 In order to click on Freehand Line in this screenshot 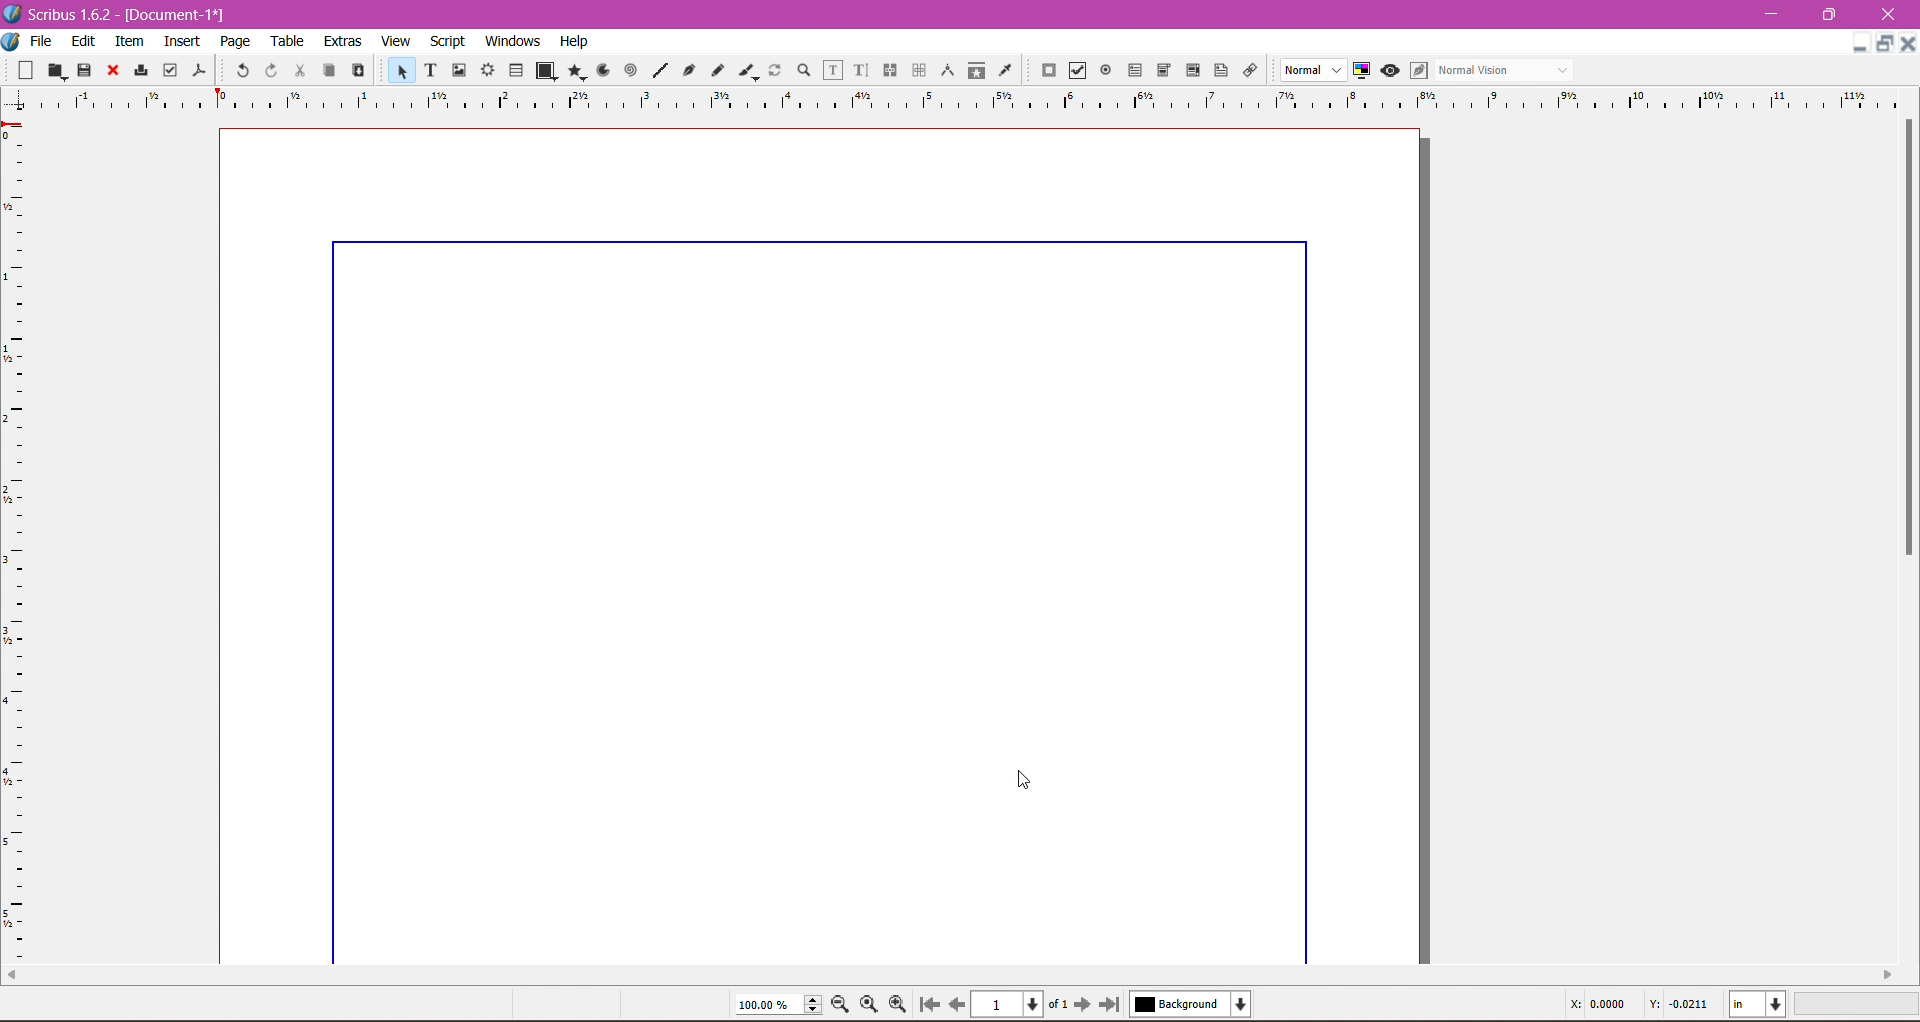, I will do `click(717, 70)`.